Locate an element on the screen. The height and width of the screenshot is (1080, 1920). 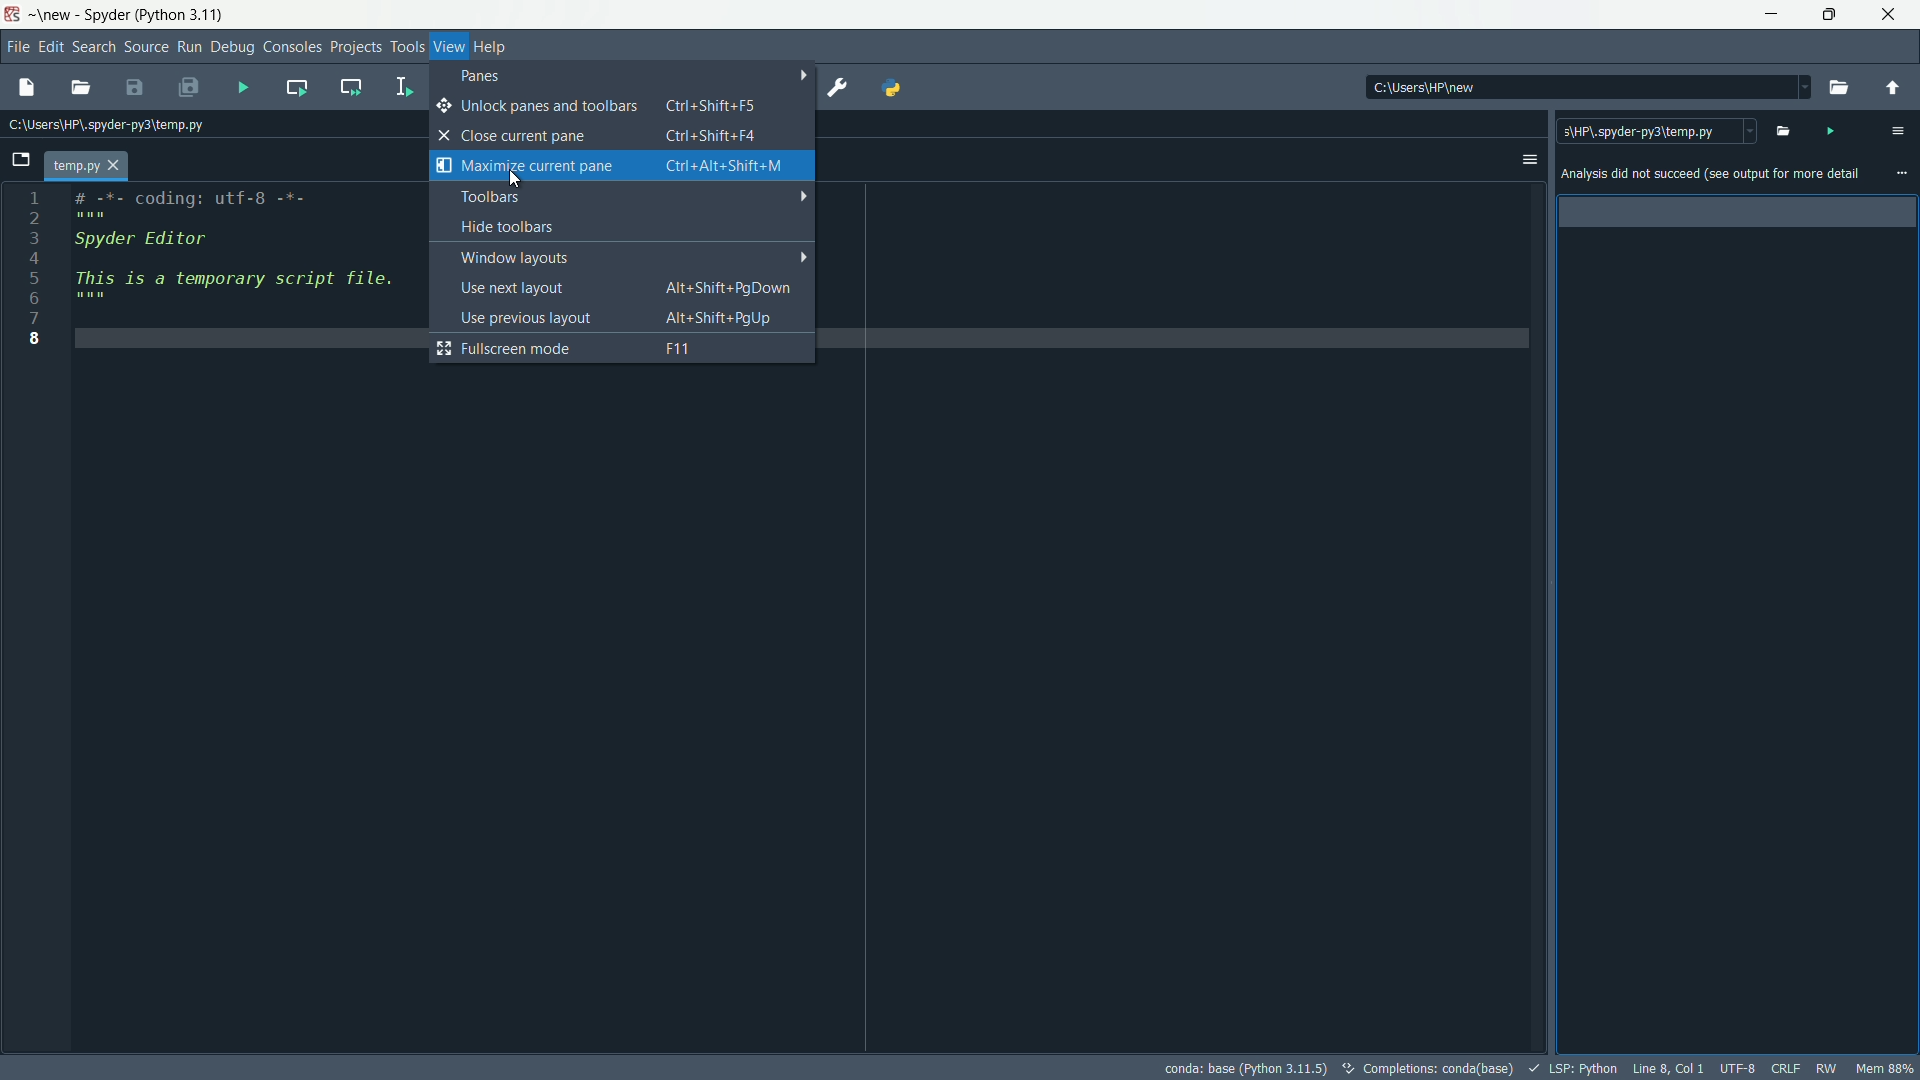
5 is located at coordinates (37, 278).